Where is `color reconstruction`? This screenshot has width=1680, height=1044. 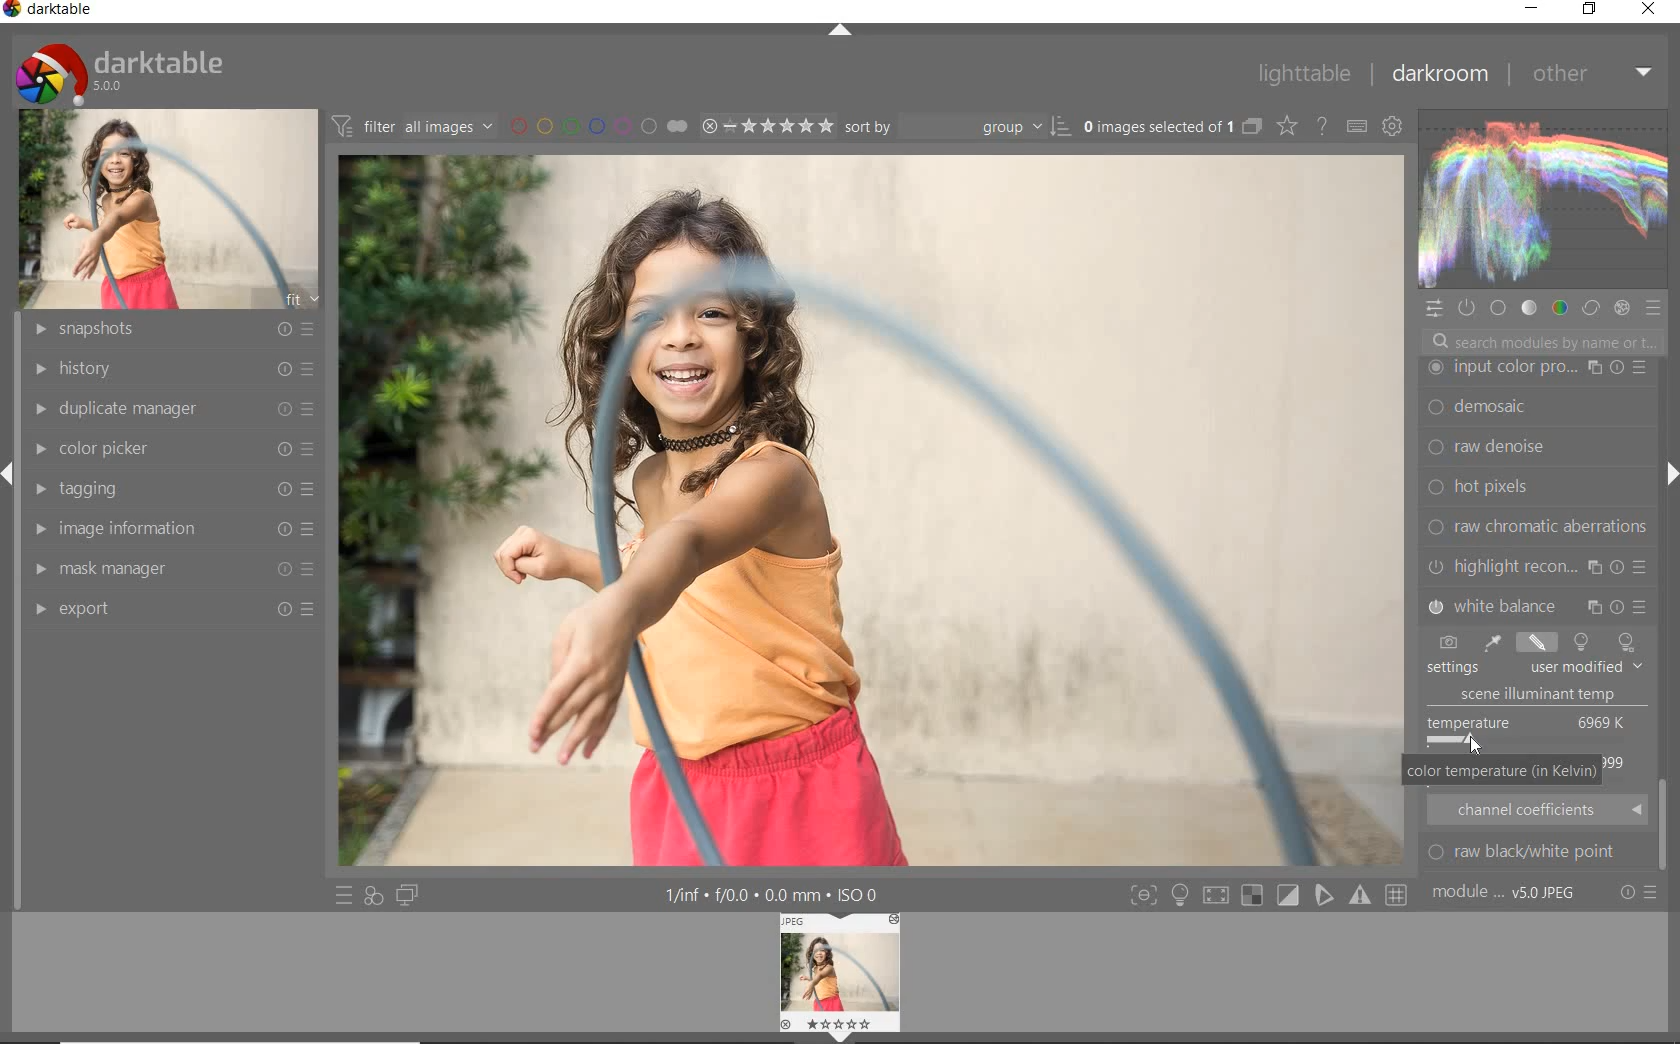 color reconstruction is located at coordinates (1540, 526).